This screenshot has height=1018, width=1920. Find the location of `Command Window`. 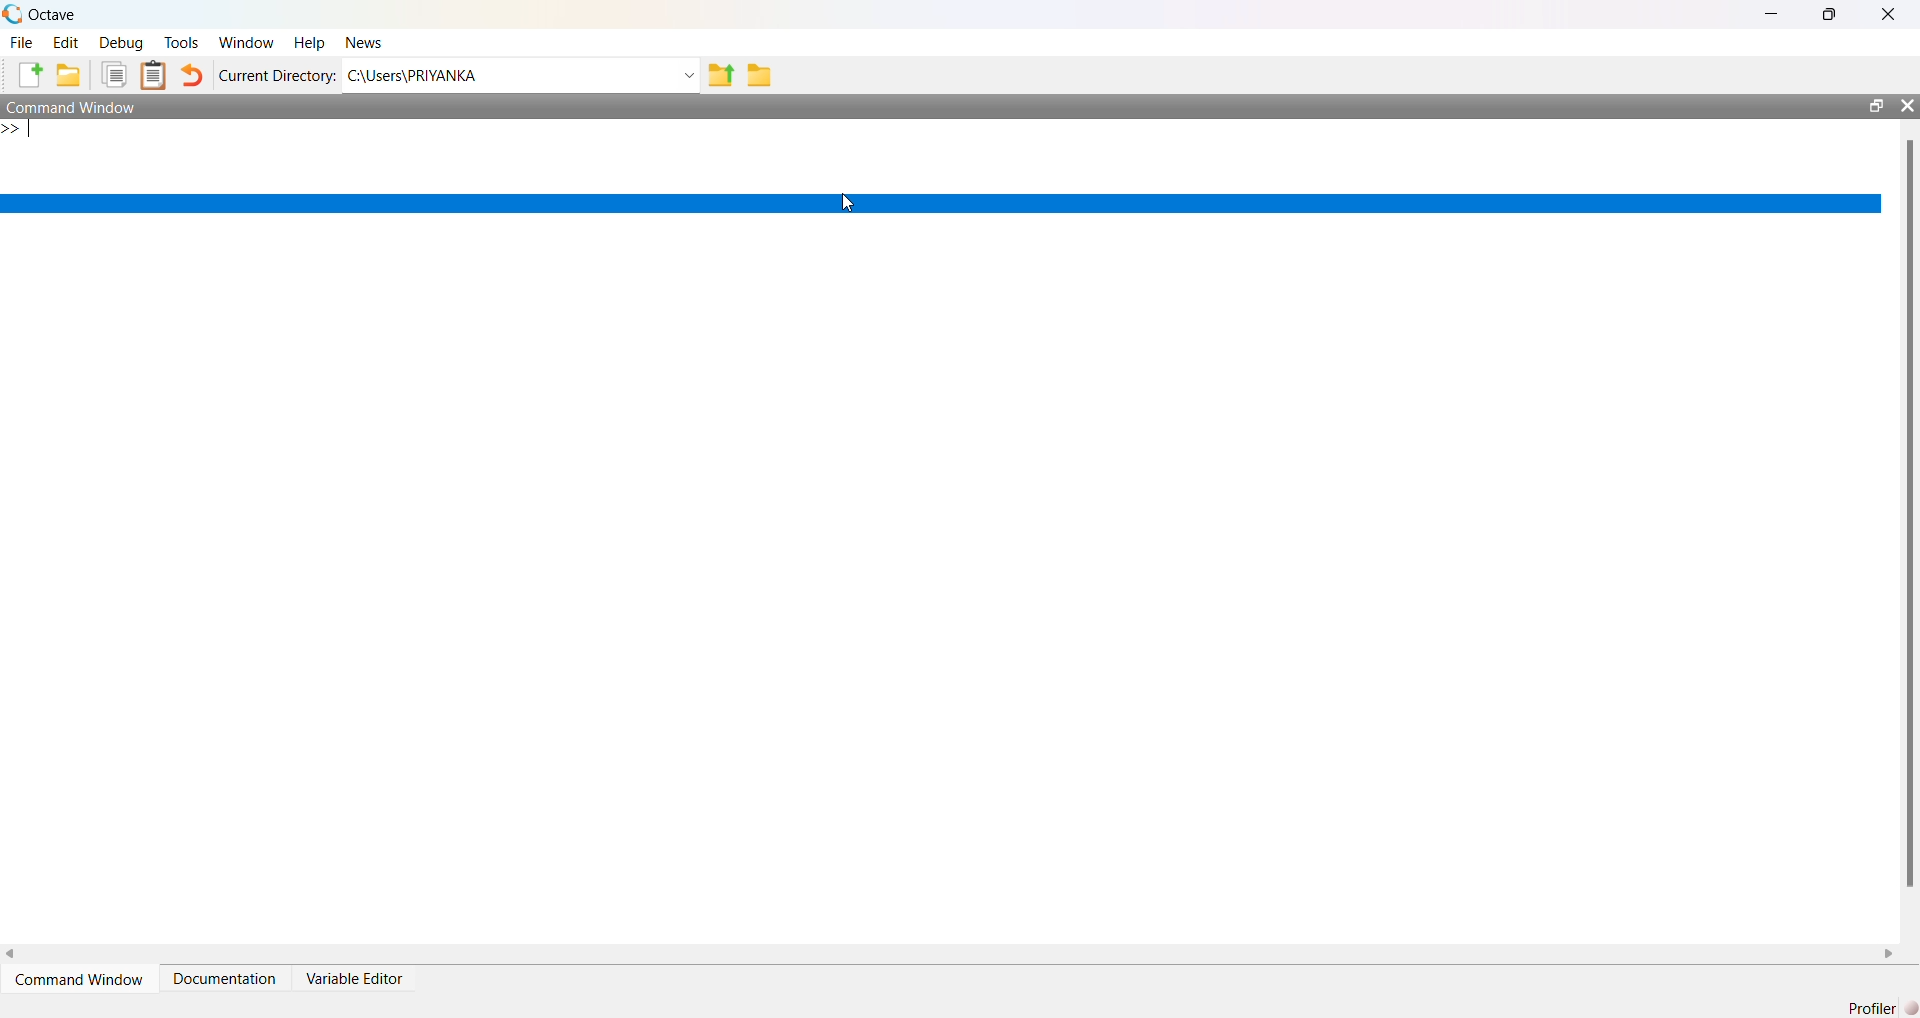

Command Window is located at coordinates (79, 980).